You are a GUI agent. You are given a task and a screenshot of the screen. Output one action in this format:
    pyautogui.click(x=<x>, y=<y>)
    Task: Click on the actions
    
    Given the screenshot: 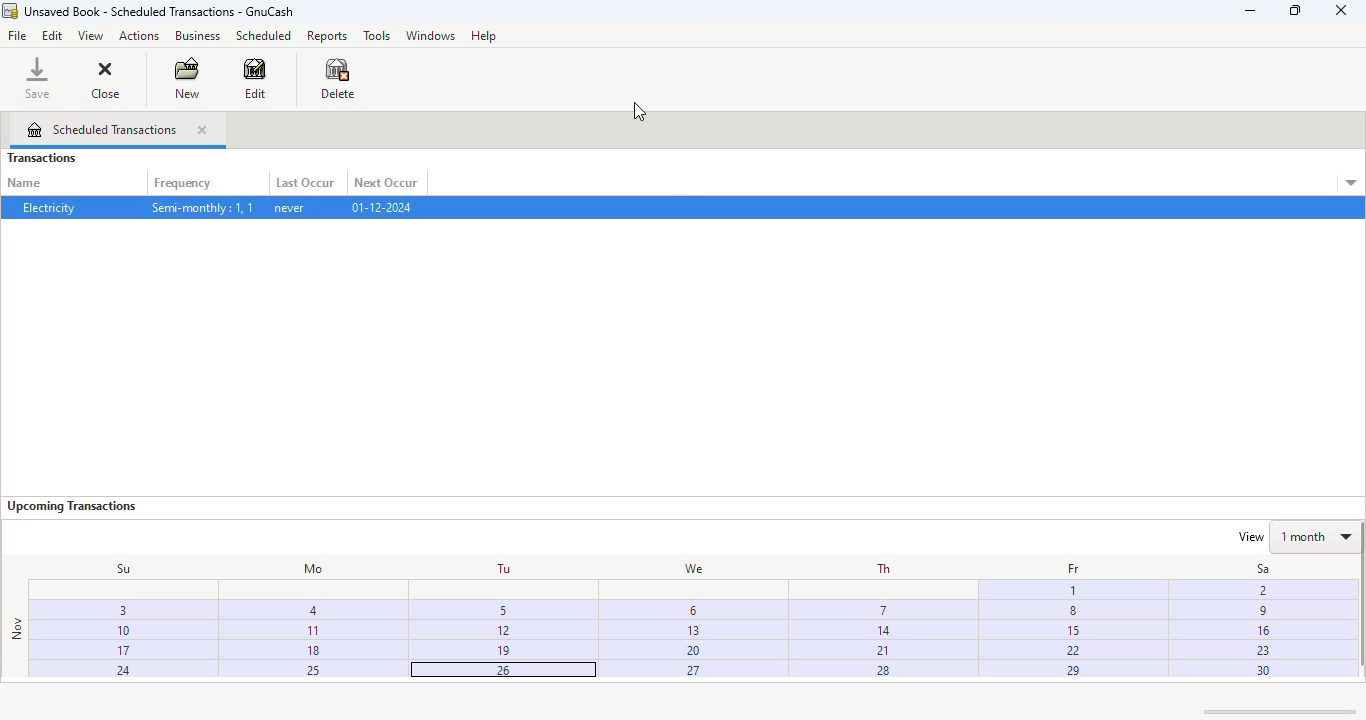 What is the action you would take?
    pyautogui.click(x=138, y=36)
    